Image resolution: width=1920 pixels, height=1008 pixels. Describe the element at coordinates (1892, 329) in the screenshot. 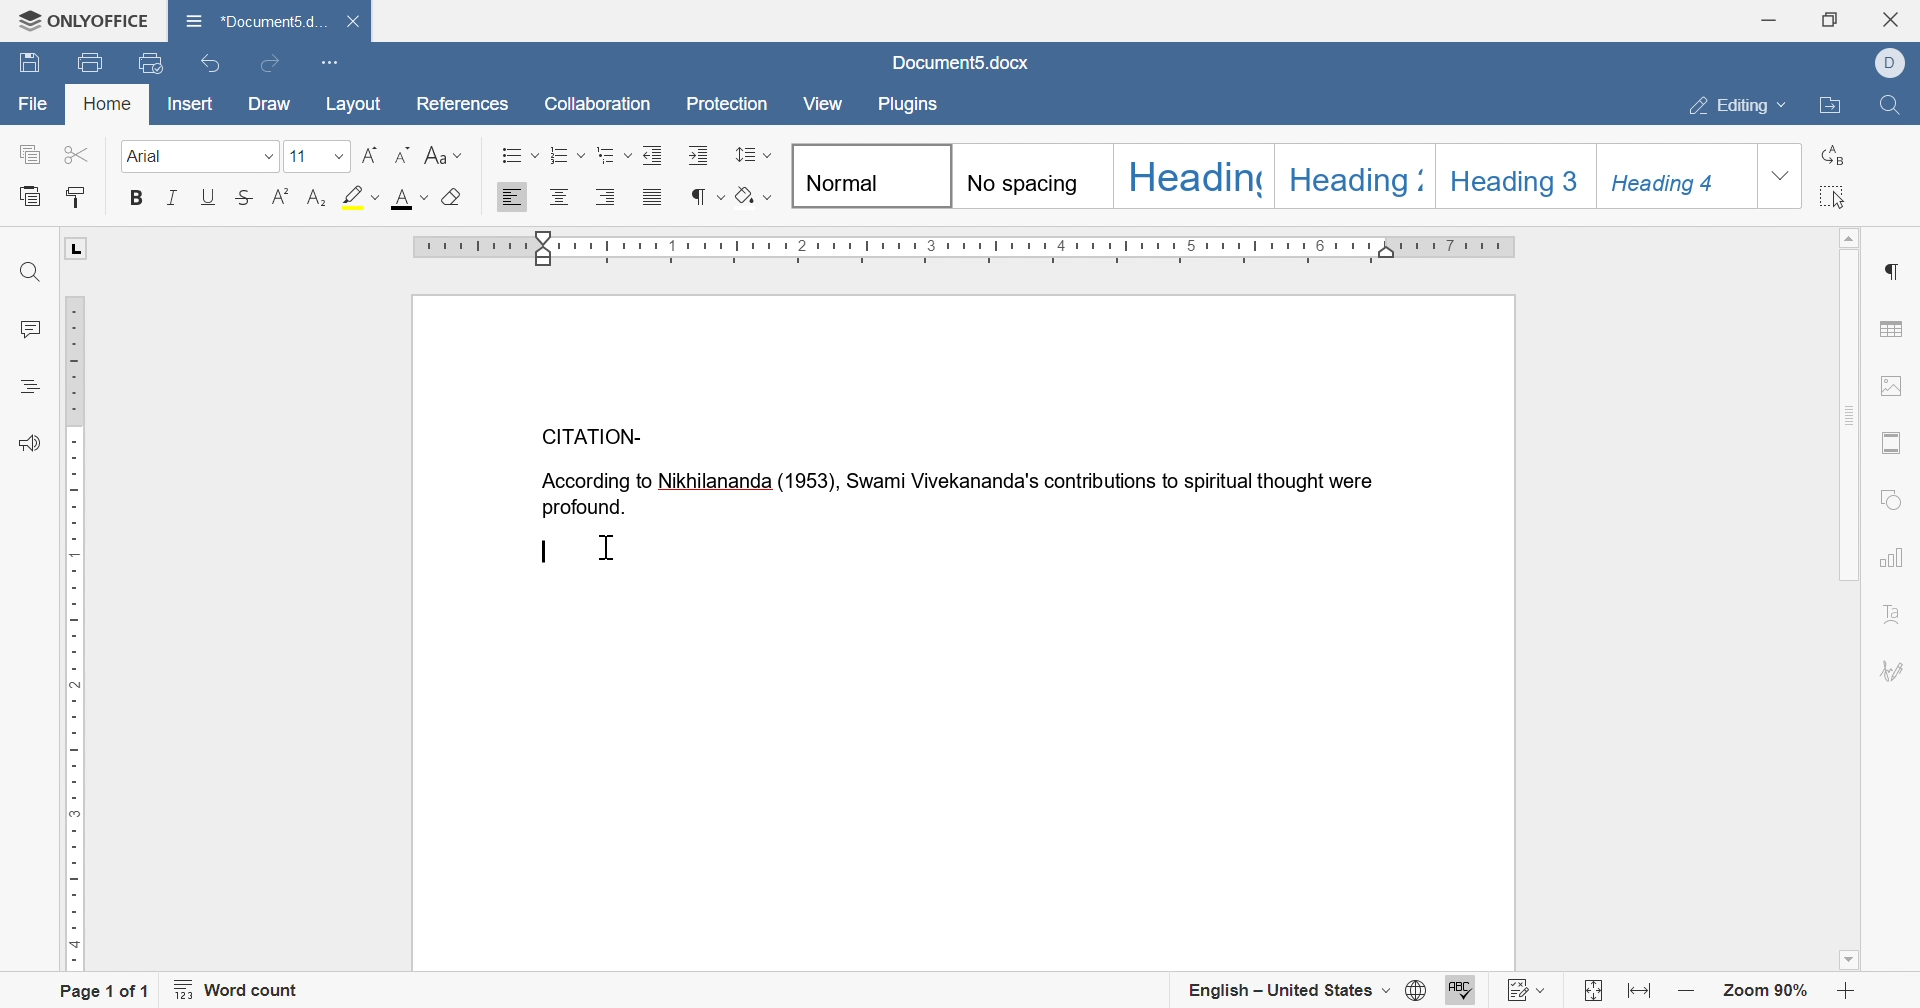

I see `table settings` at that location.